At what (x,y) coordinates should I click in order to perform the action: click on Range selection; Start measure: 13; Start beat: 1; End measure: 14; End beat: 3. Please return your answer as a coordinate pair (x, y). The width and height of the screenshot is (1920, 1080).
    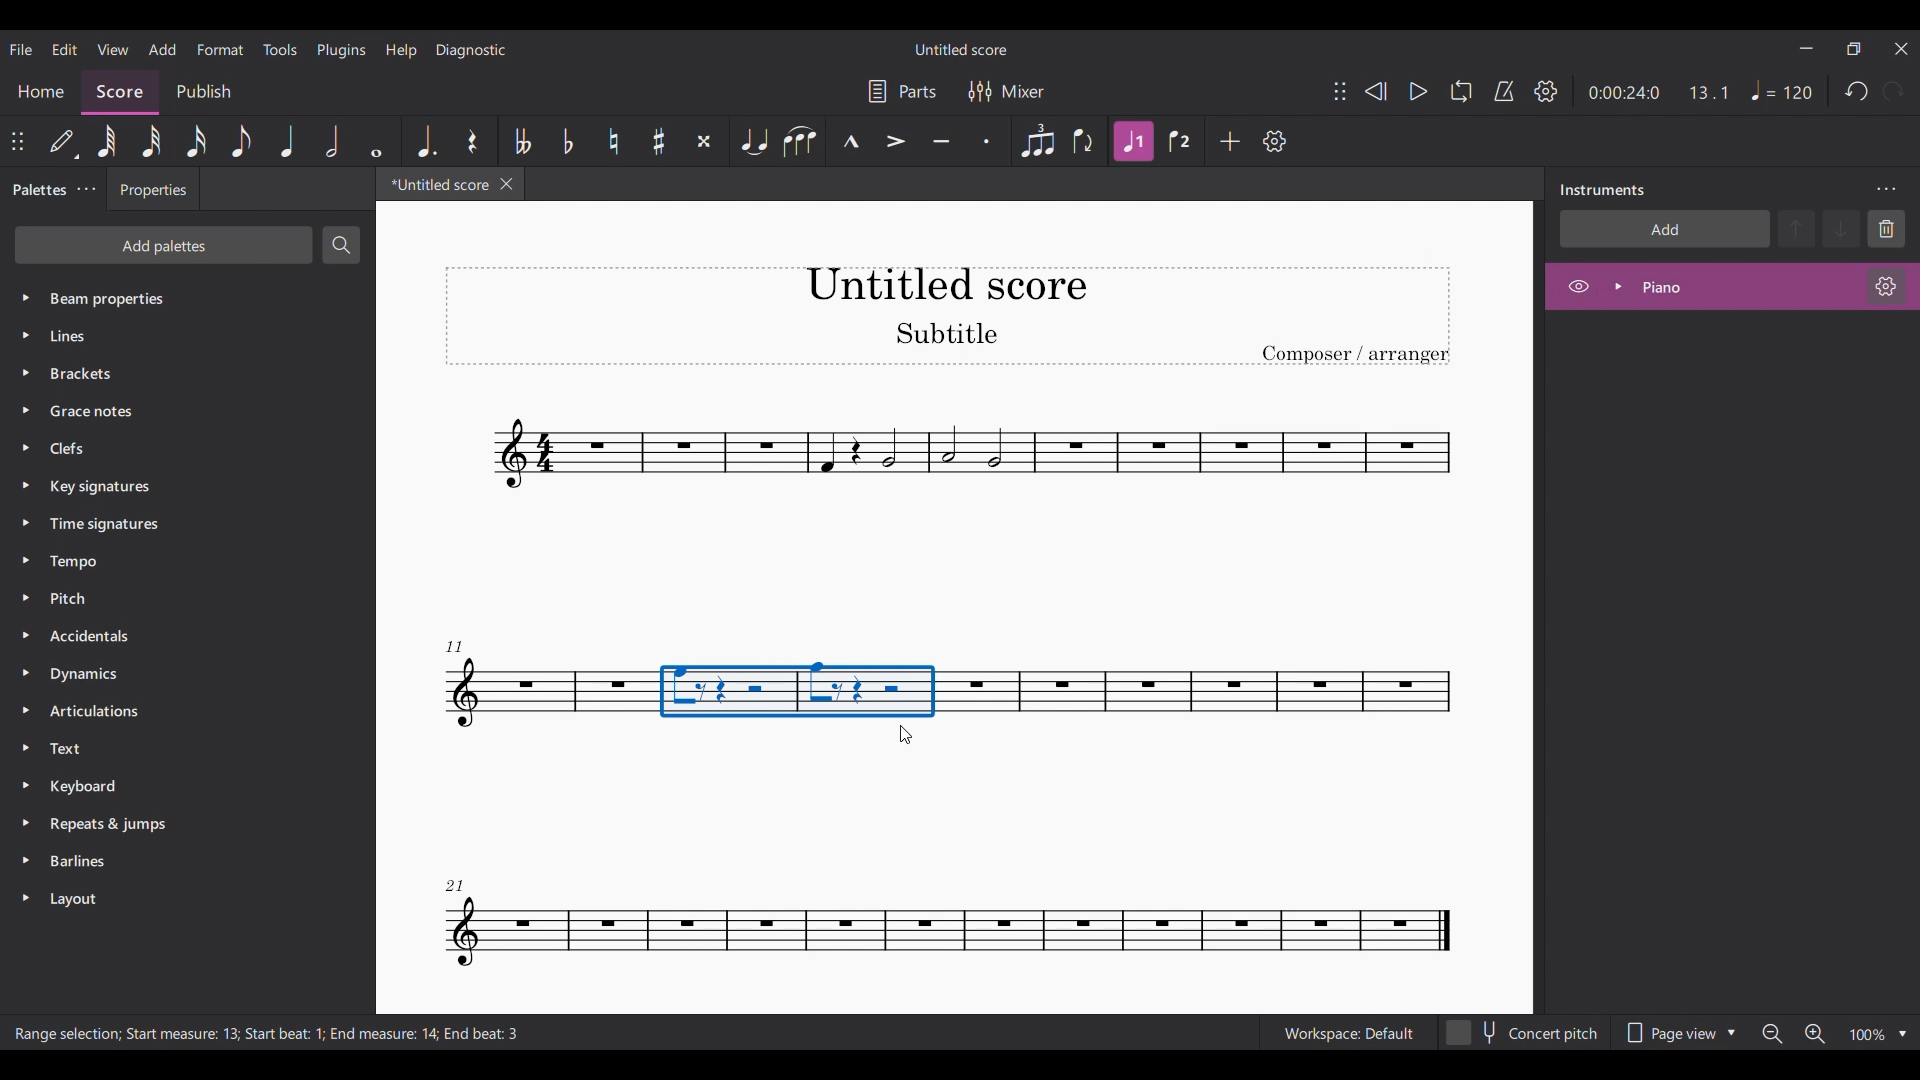
    Looking at the image, I should click on (286, 1034).